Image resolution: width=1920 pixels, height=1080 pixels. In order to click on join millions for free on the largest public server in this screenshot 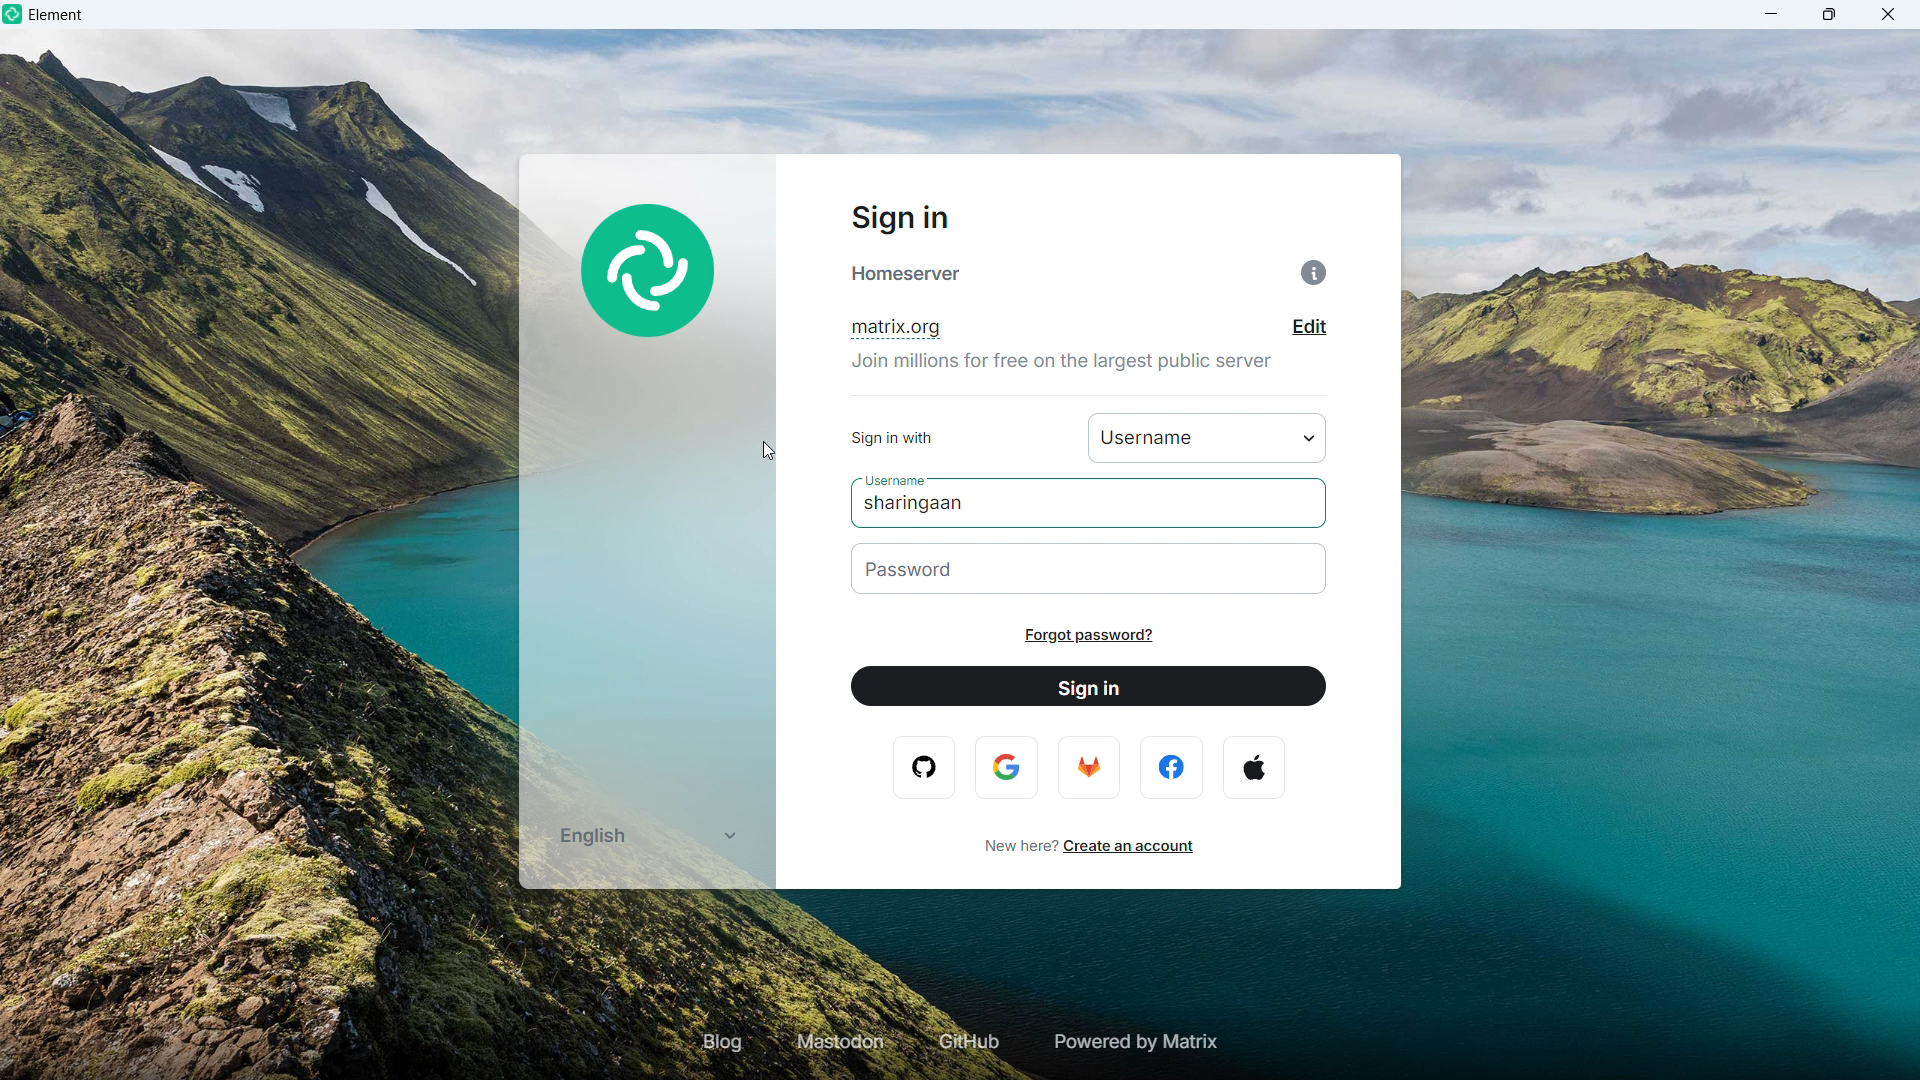, I will do `click(1065, 369)`.